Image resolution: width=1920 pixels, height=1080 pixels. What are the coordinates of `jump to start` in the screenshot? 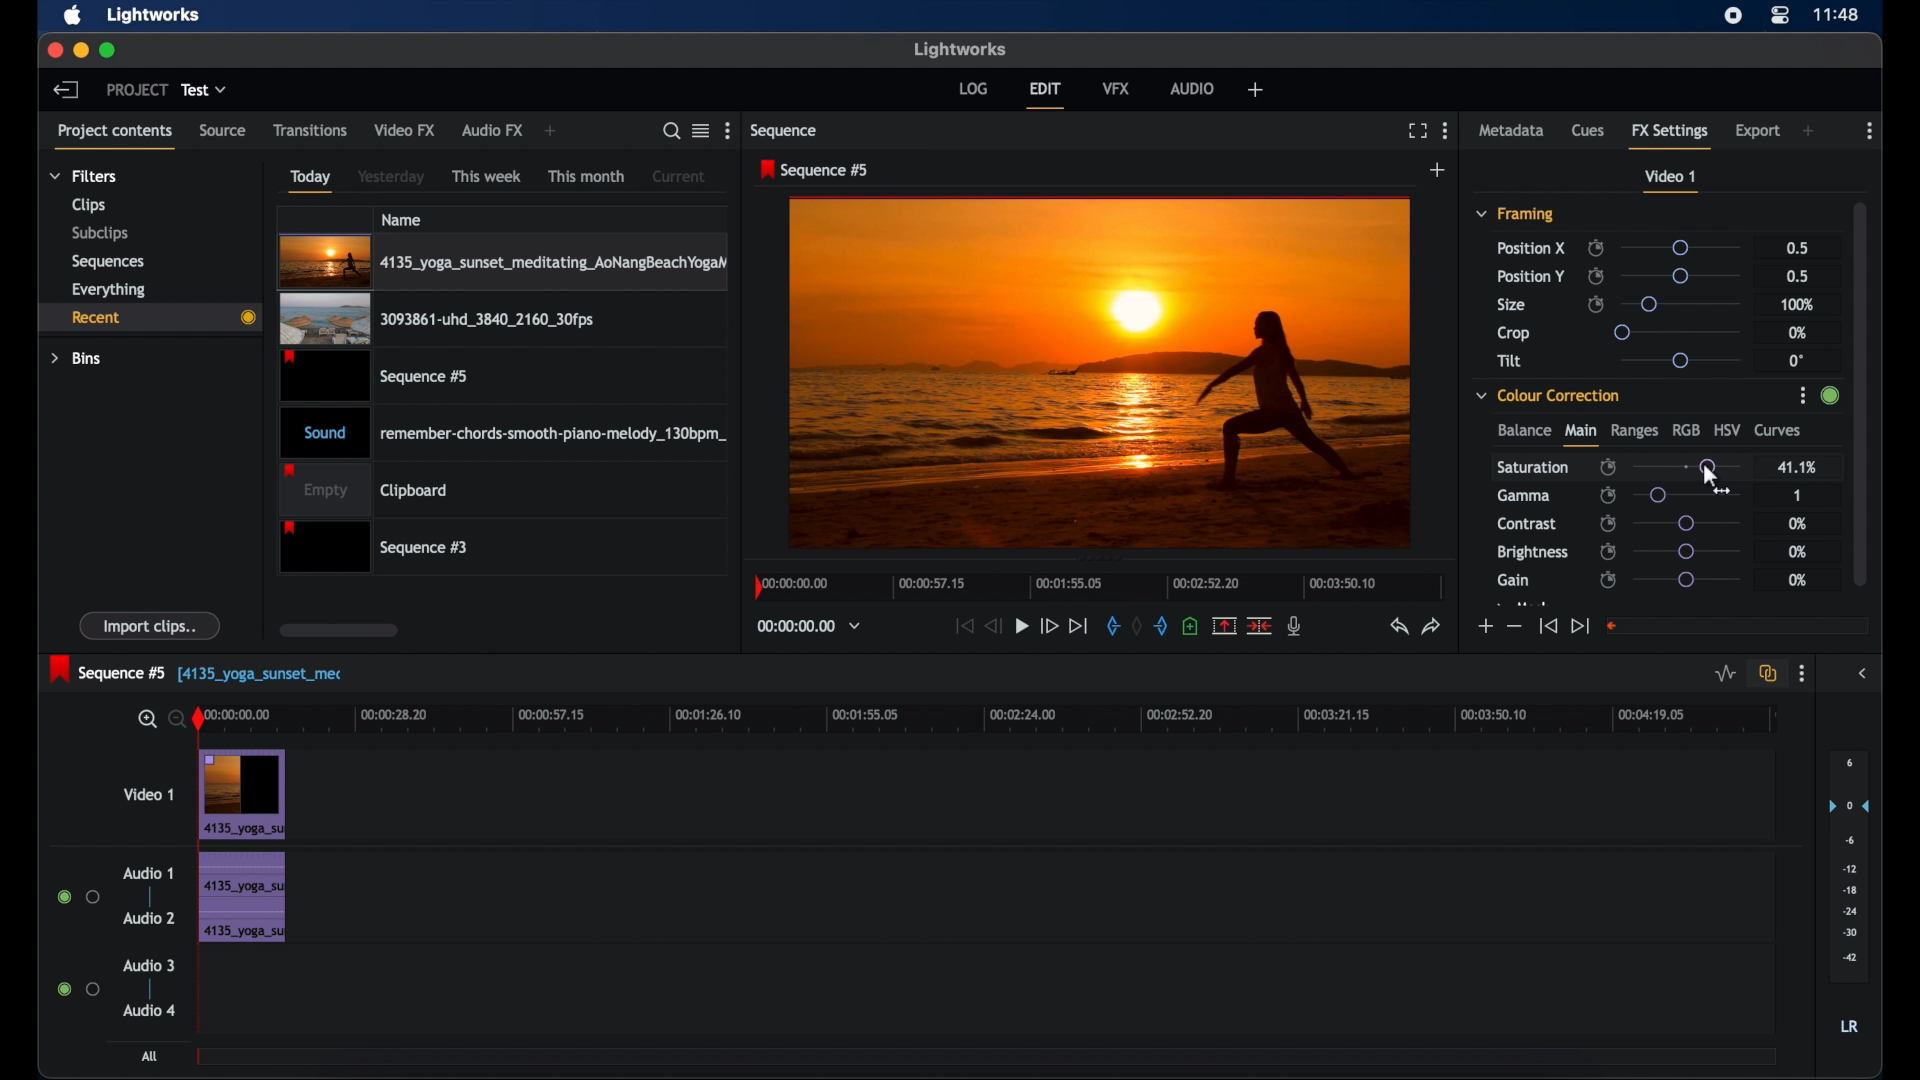 It's located at (1547, 627).